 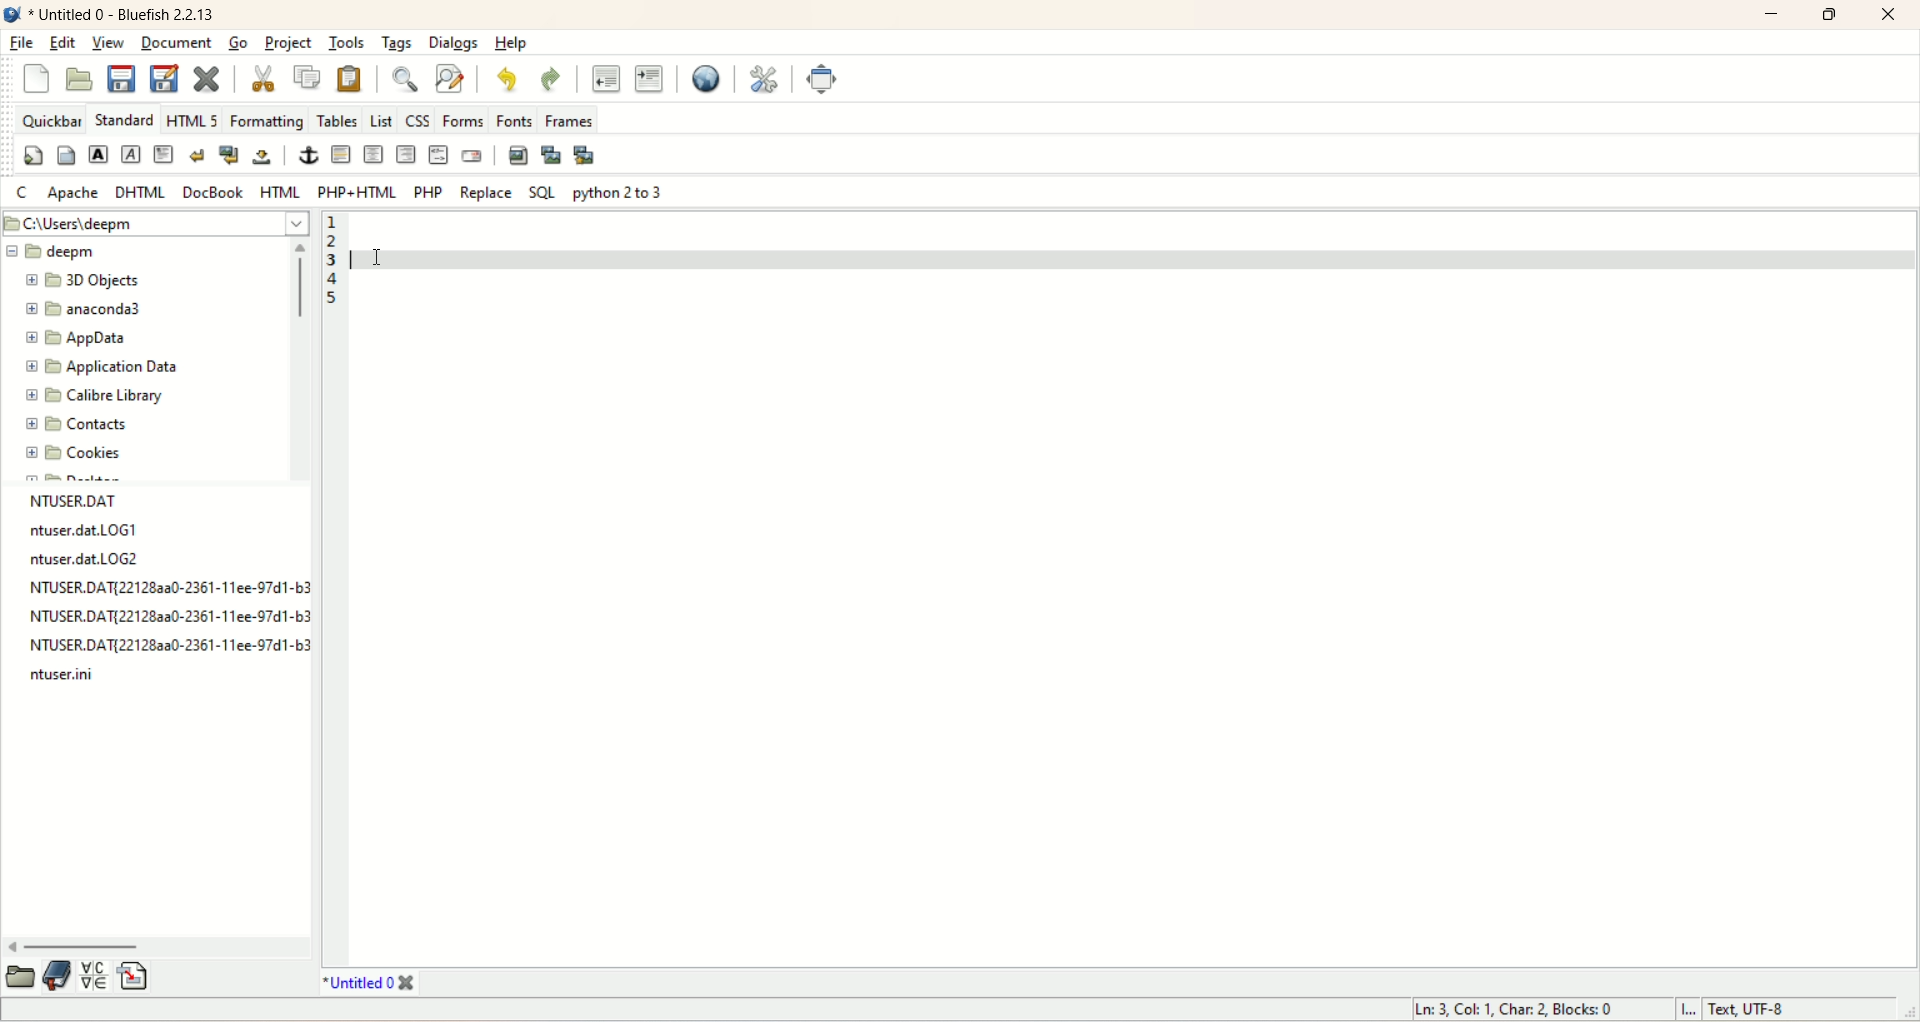 What do you see at coordinates (547, 76) in the screenshot?
I see `redo` at bounding box center [547, 76].